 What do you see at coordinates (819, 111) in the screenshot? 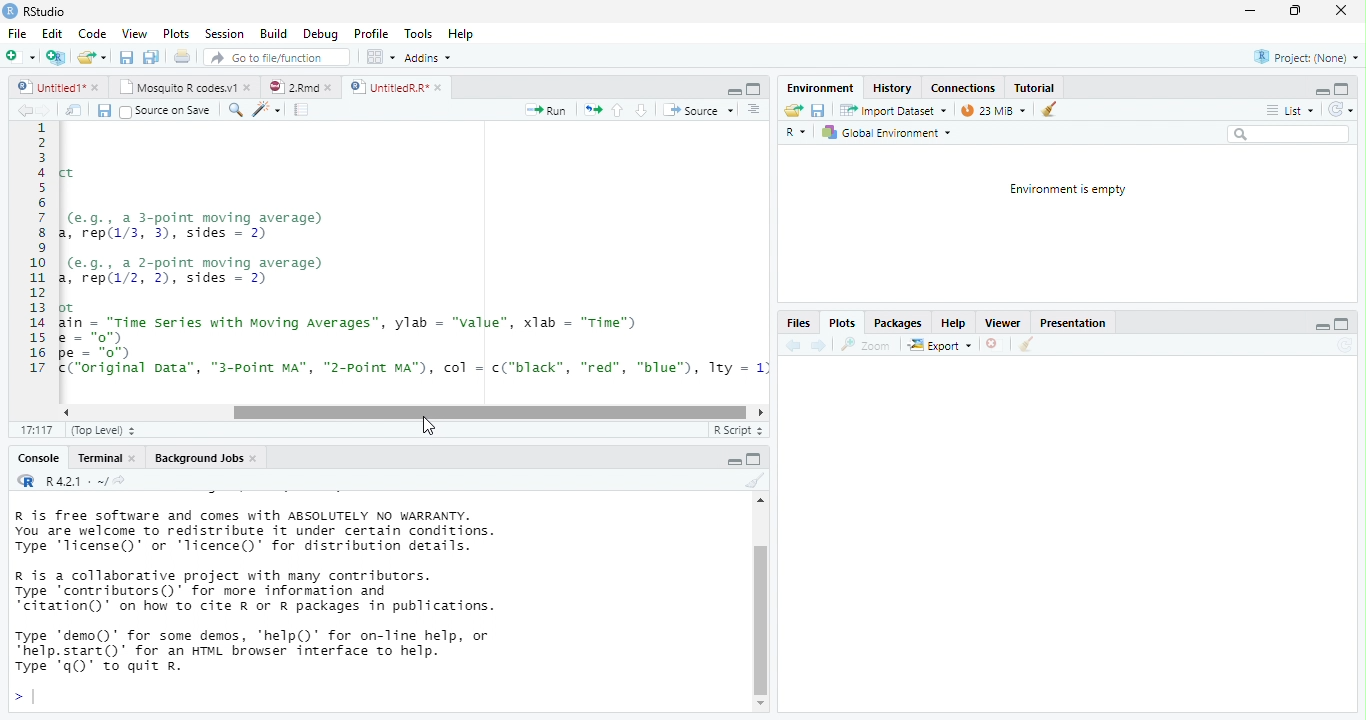
I see `save current document` at bounding box center [819, 111].